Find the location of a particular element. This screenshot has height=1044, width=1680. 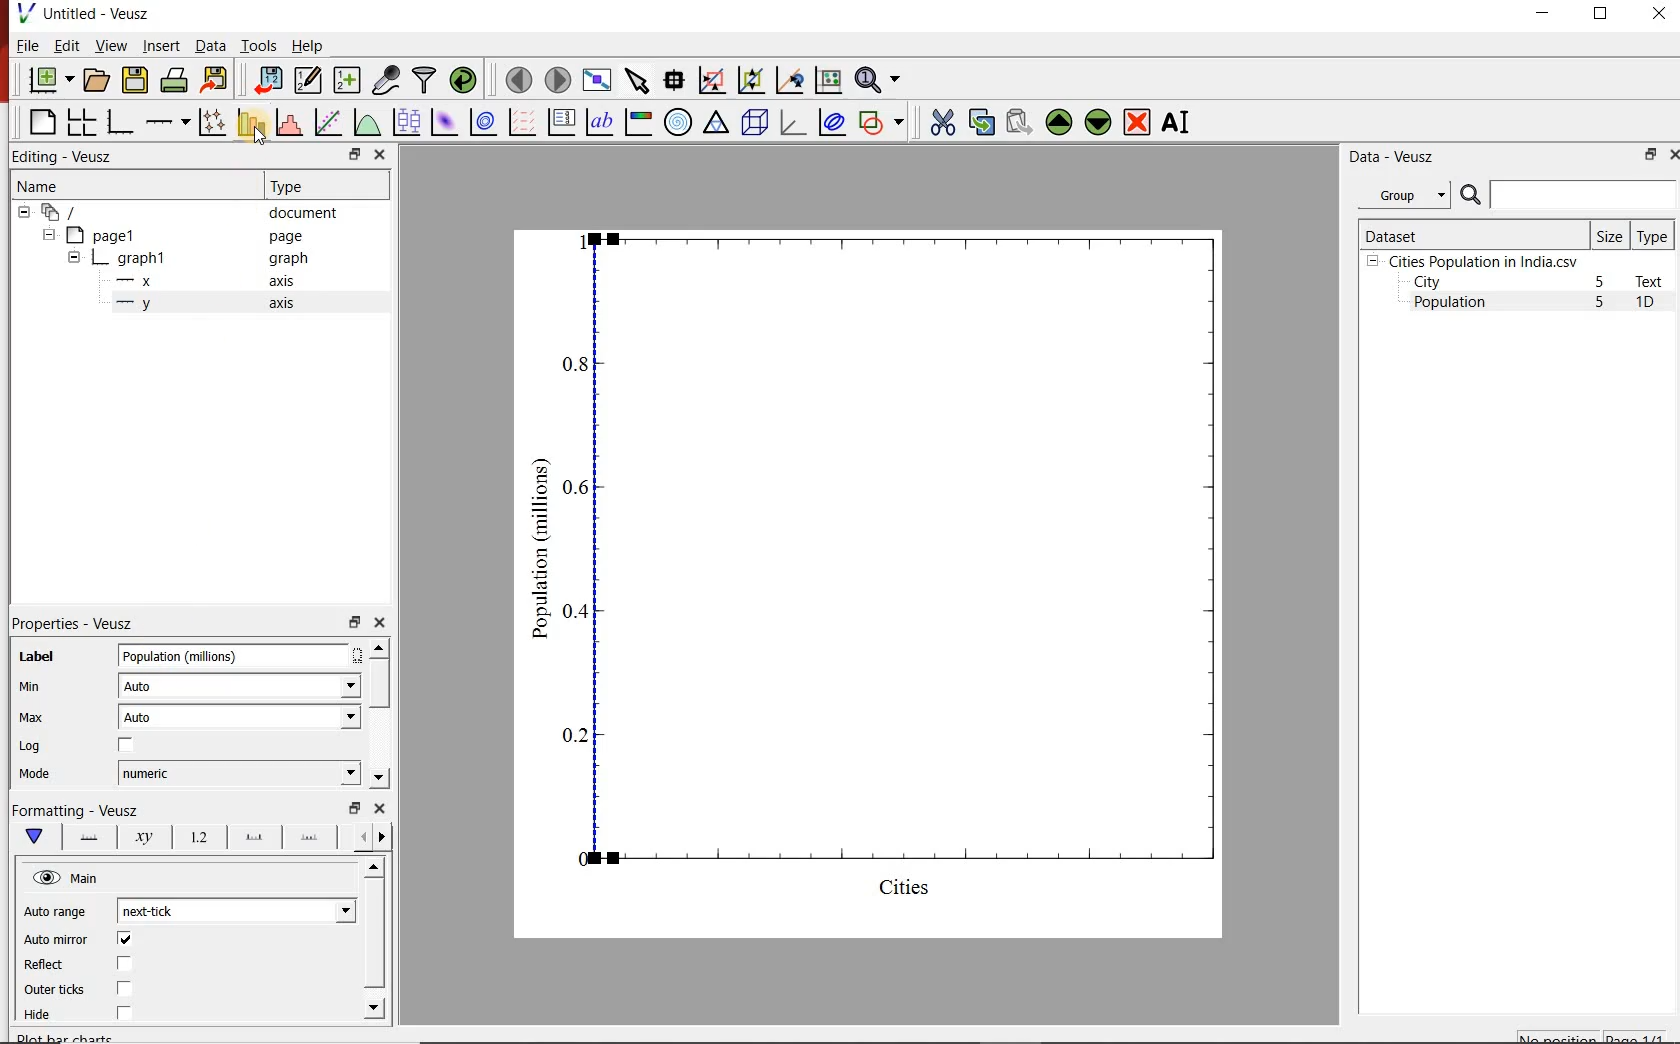

paste widget from the clipboard is located at coordinates (1019, 122).